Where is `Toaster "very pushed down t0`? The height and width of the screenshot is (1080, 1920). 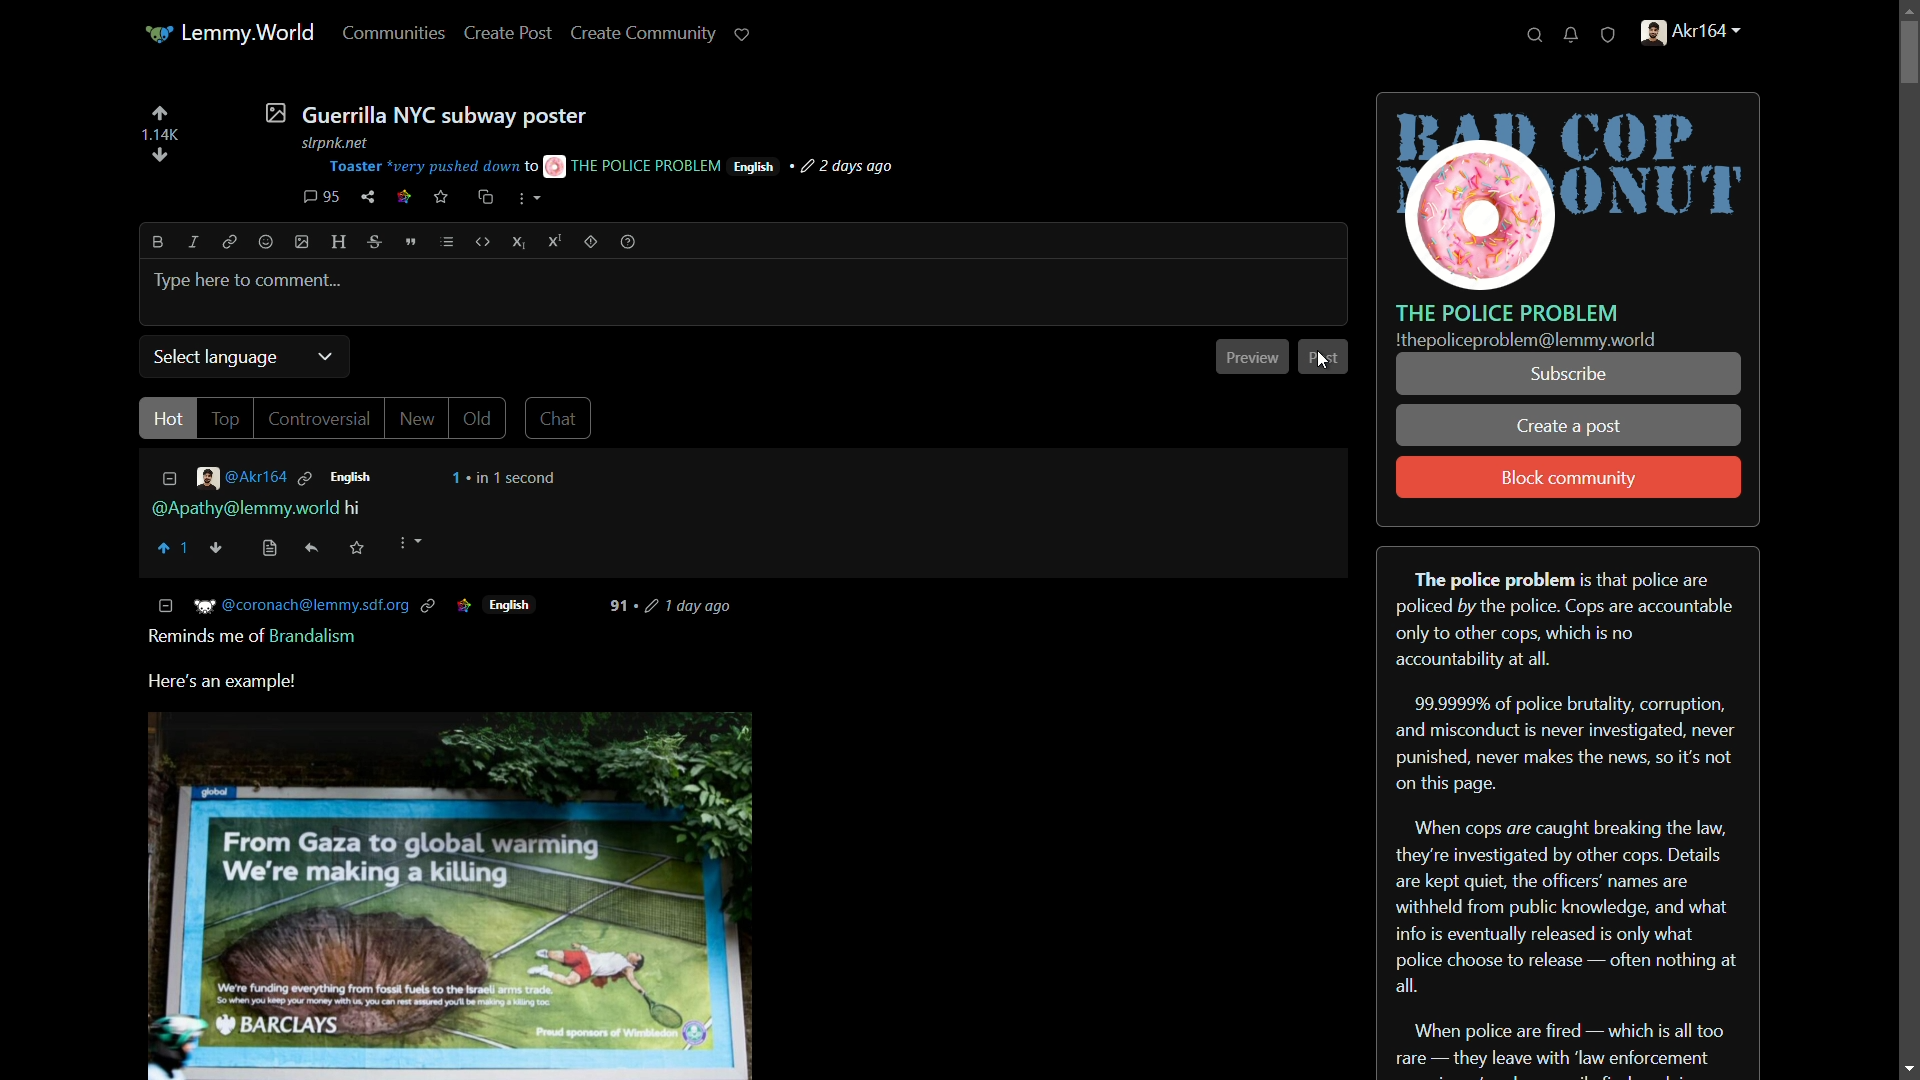 Toaster "very pushed down t0 is located at coordinates (432, 167).